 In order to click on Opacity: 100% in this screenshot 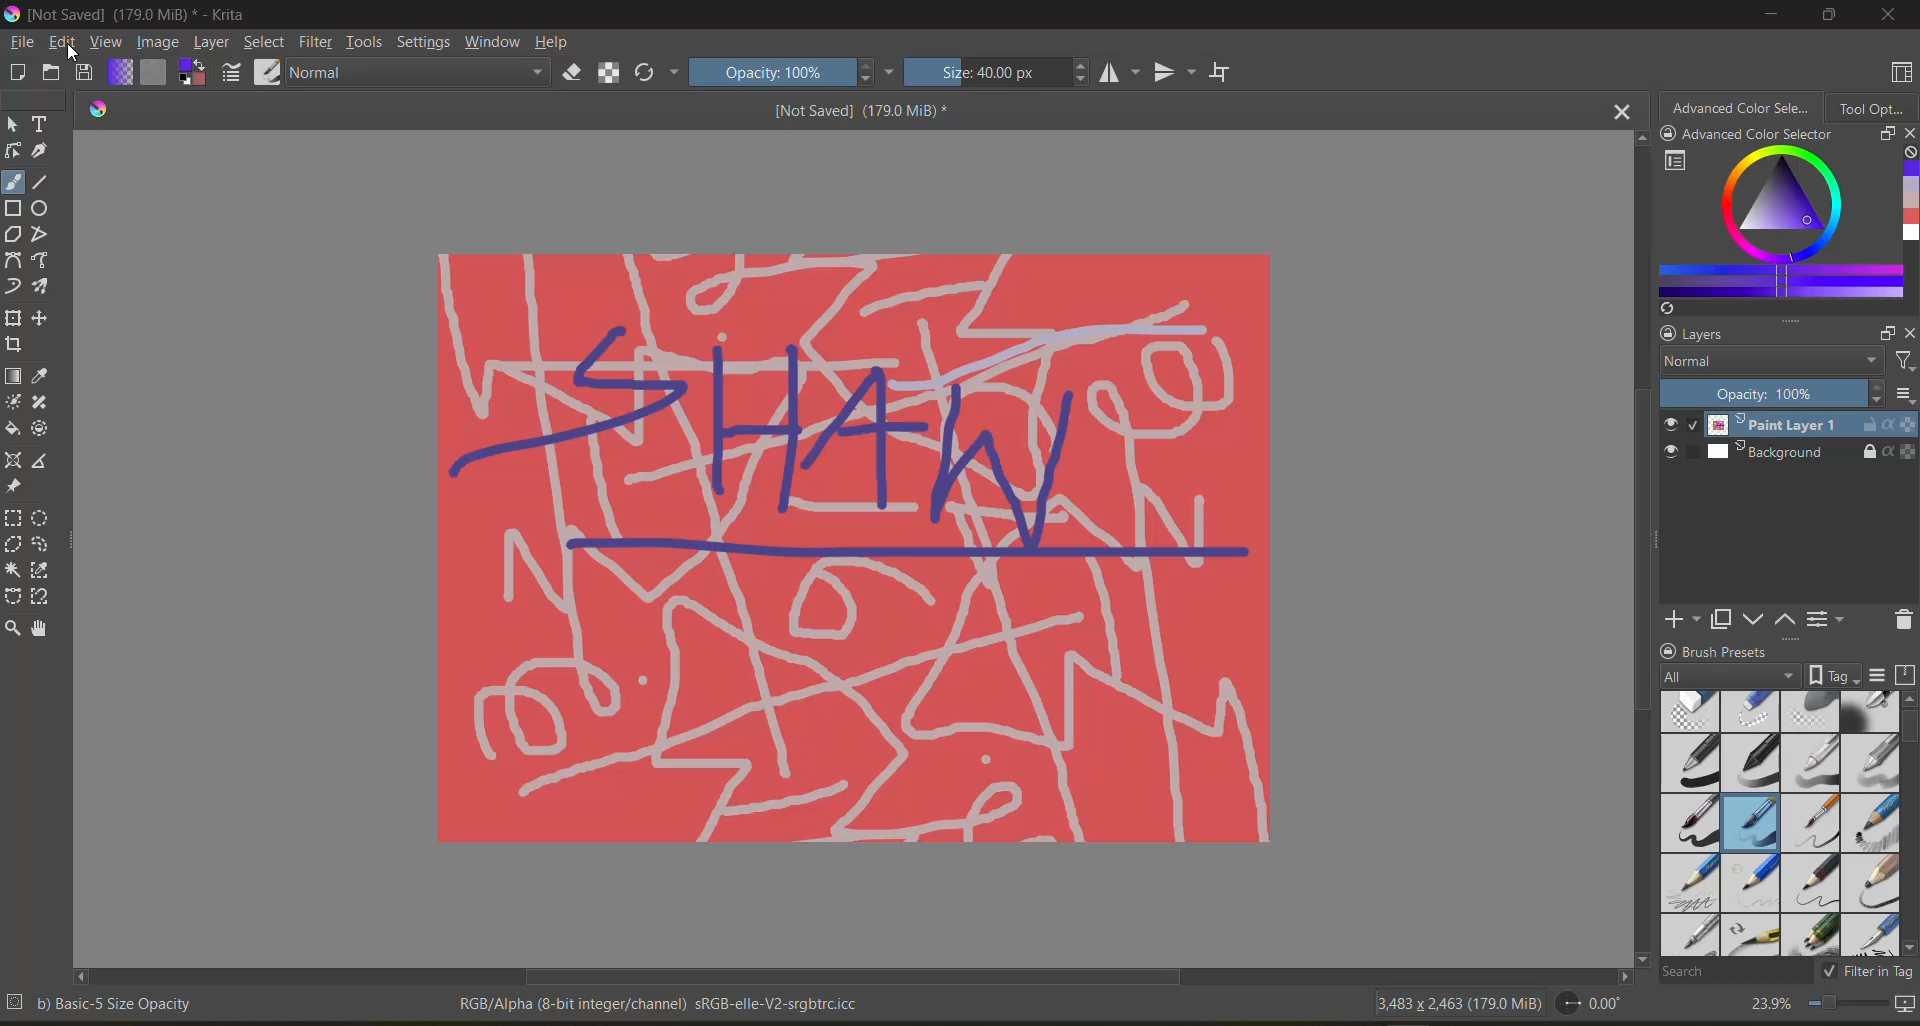, I will do `click(1773, 394)`.